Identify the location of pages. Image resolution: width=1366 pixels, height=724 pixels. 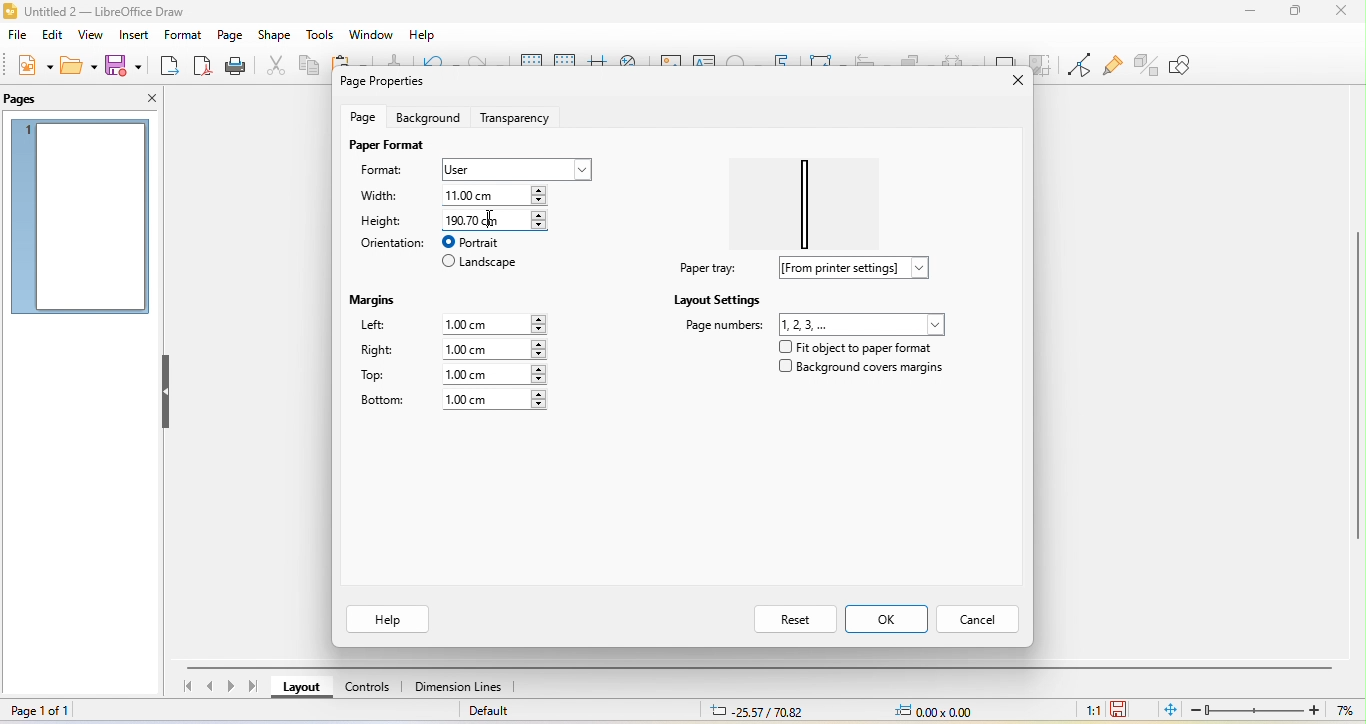
(31, 99).